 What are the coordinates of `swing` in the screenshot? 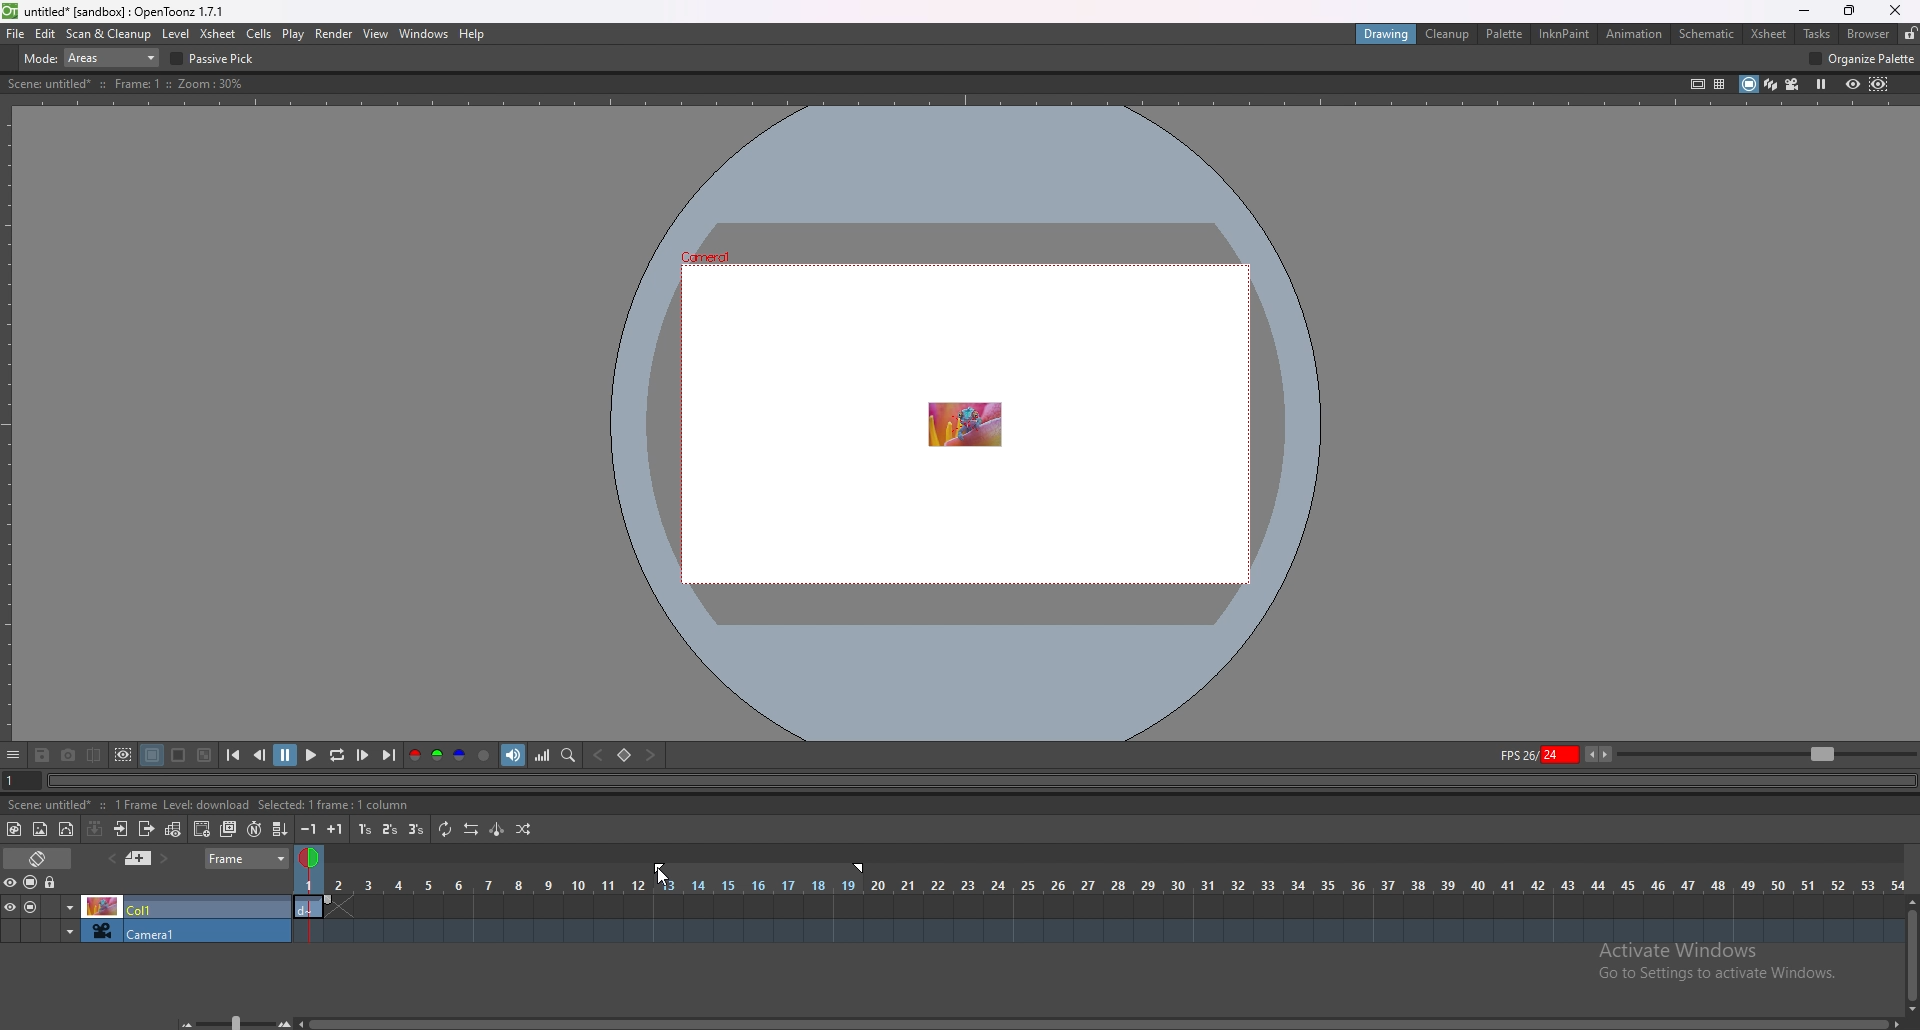 It's located at (498, 828).